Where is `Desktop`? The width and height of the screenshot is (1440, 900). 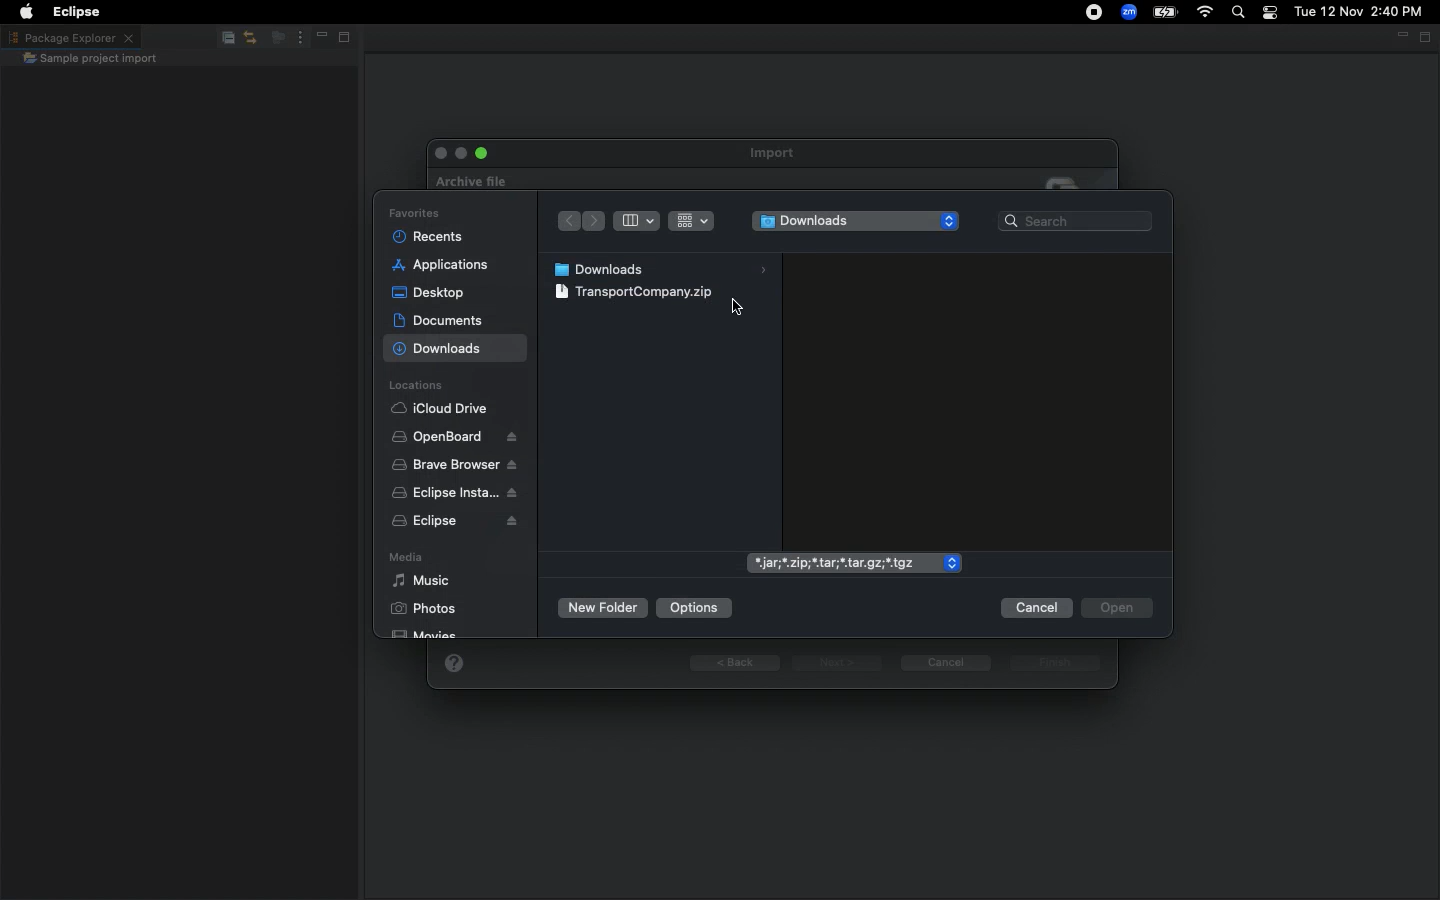 Desktop is located at coordinates (428, 292).